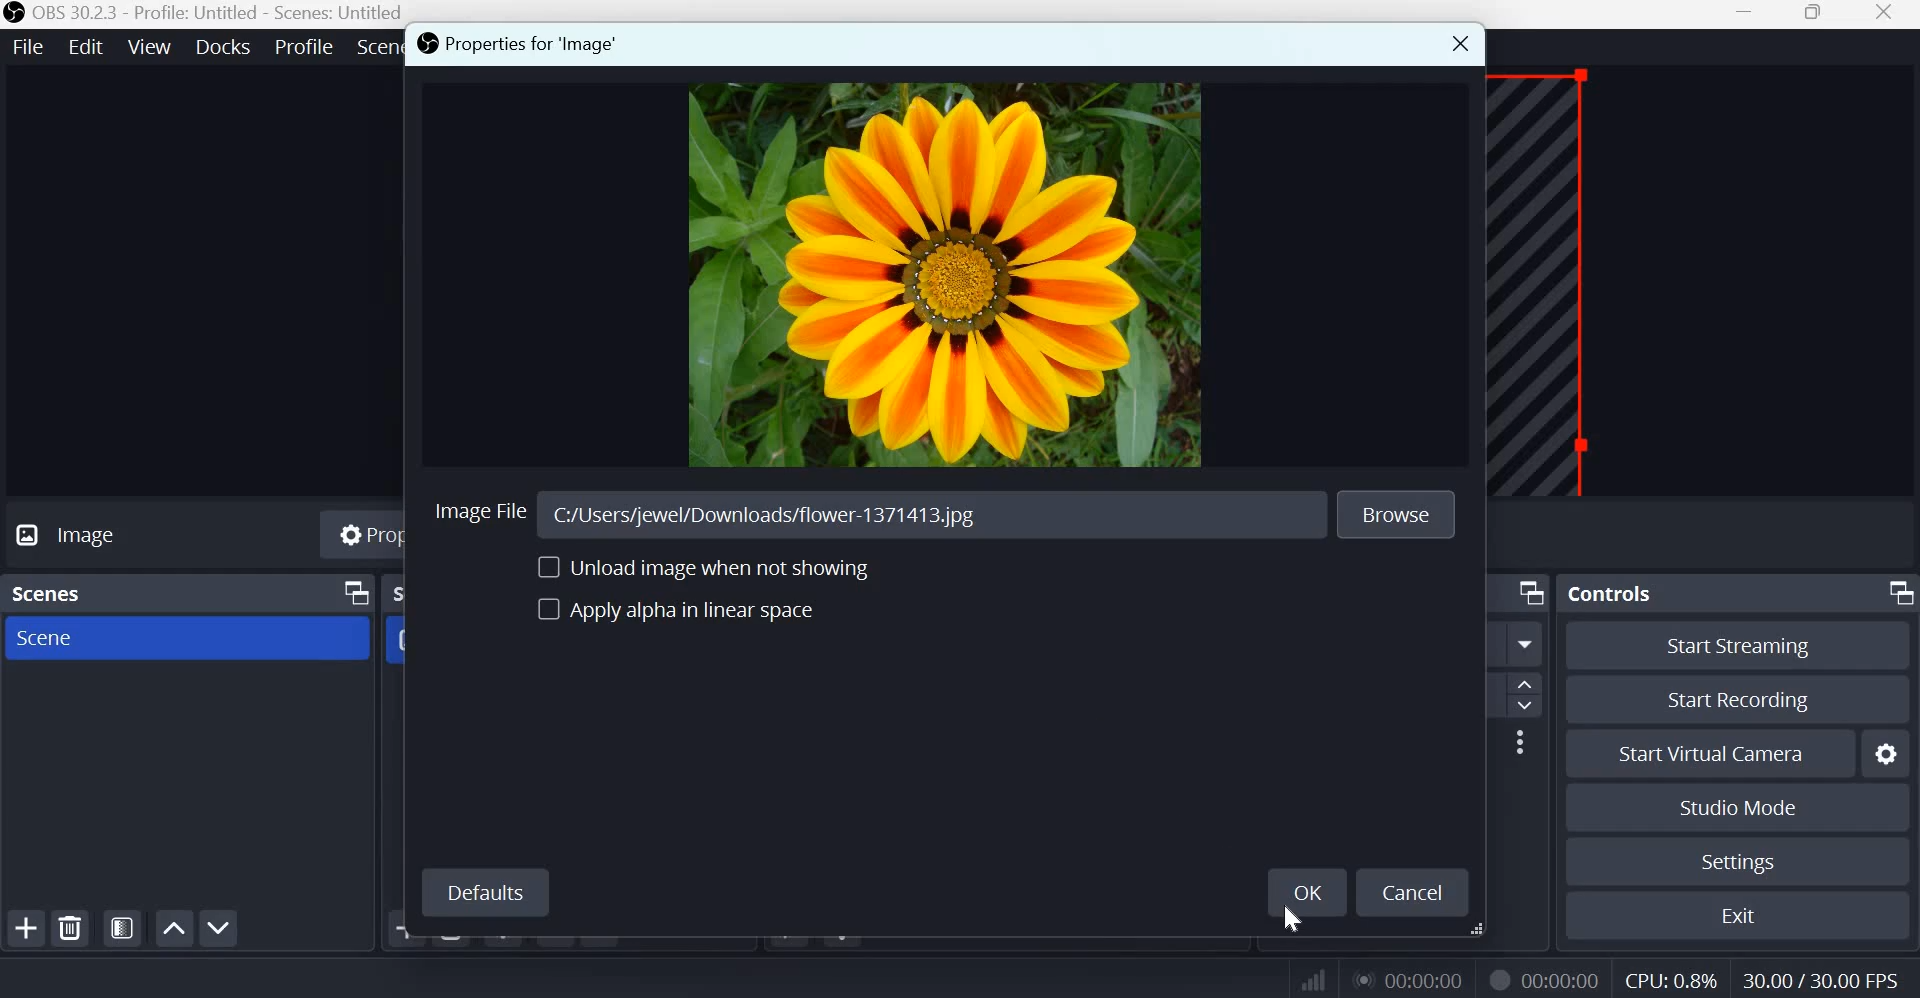 This screenshot has height=998, width=1920. I want to click on Add scene, so click(30, 927).